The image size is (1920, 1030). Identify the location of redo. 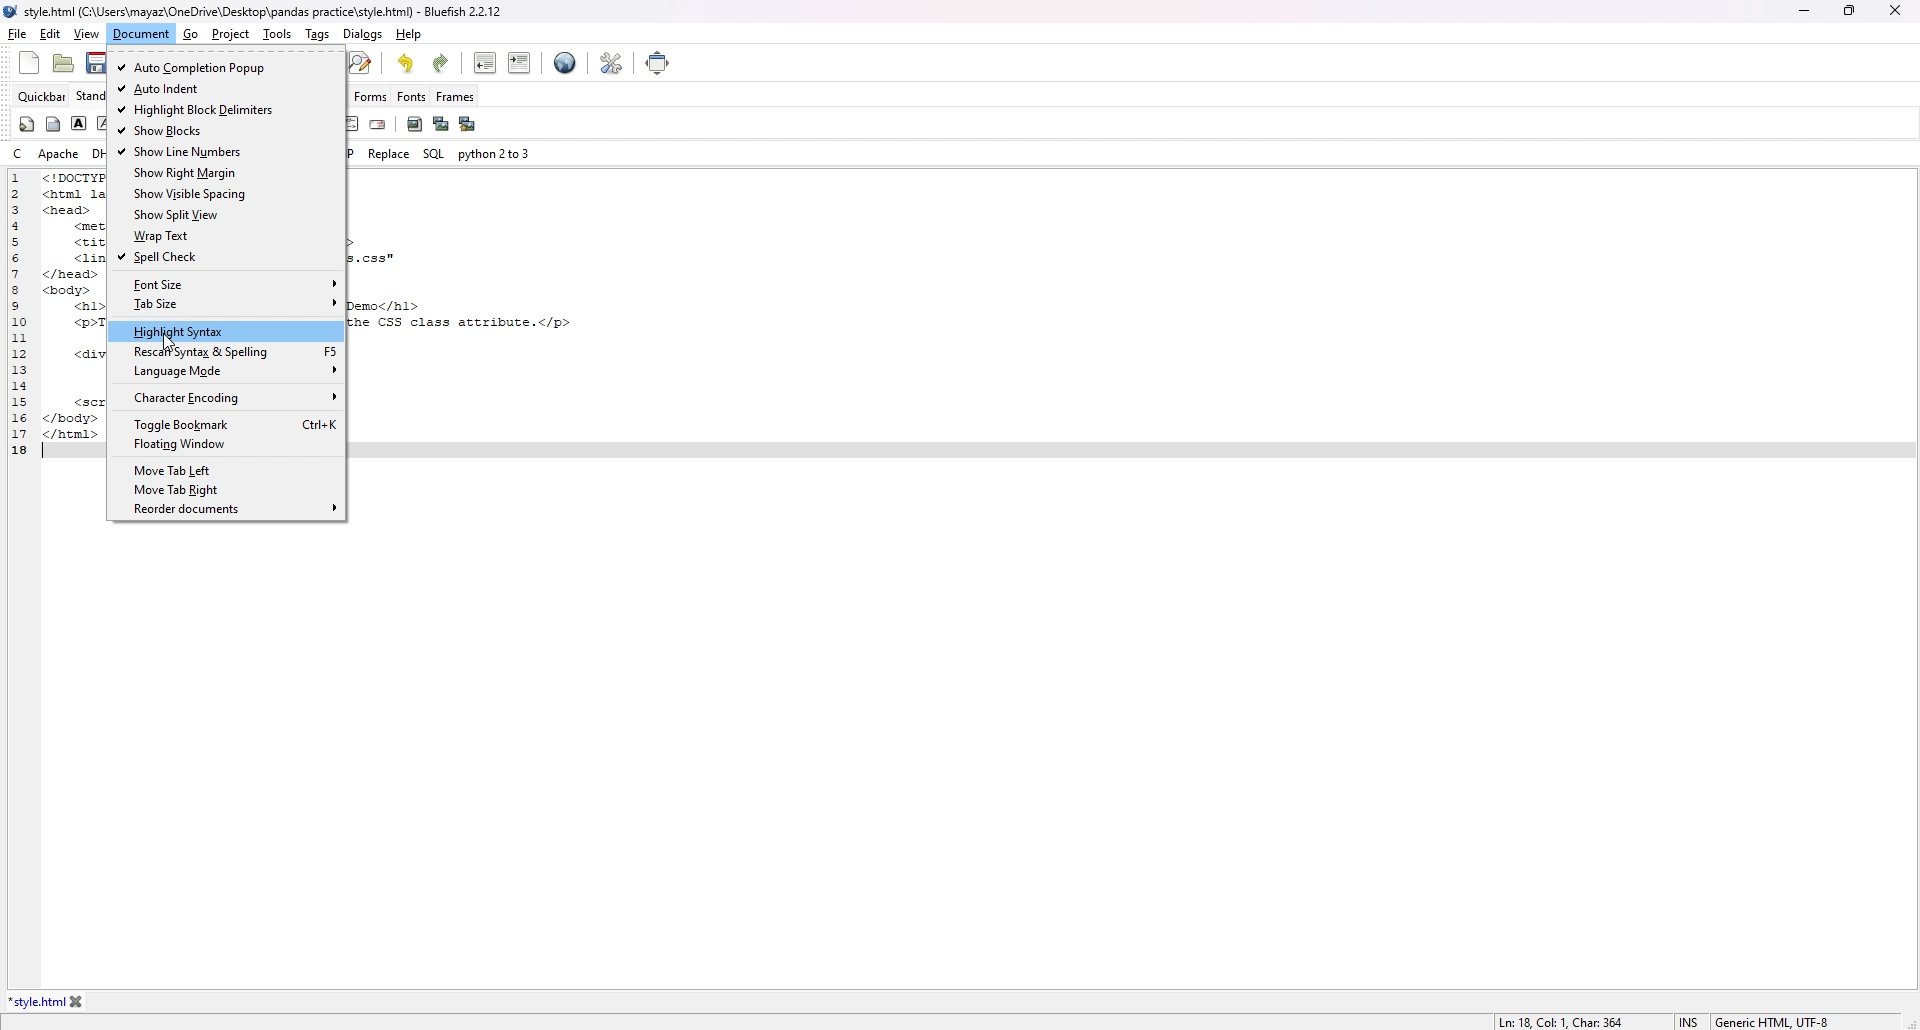
(442, 63).